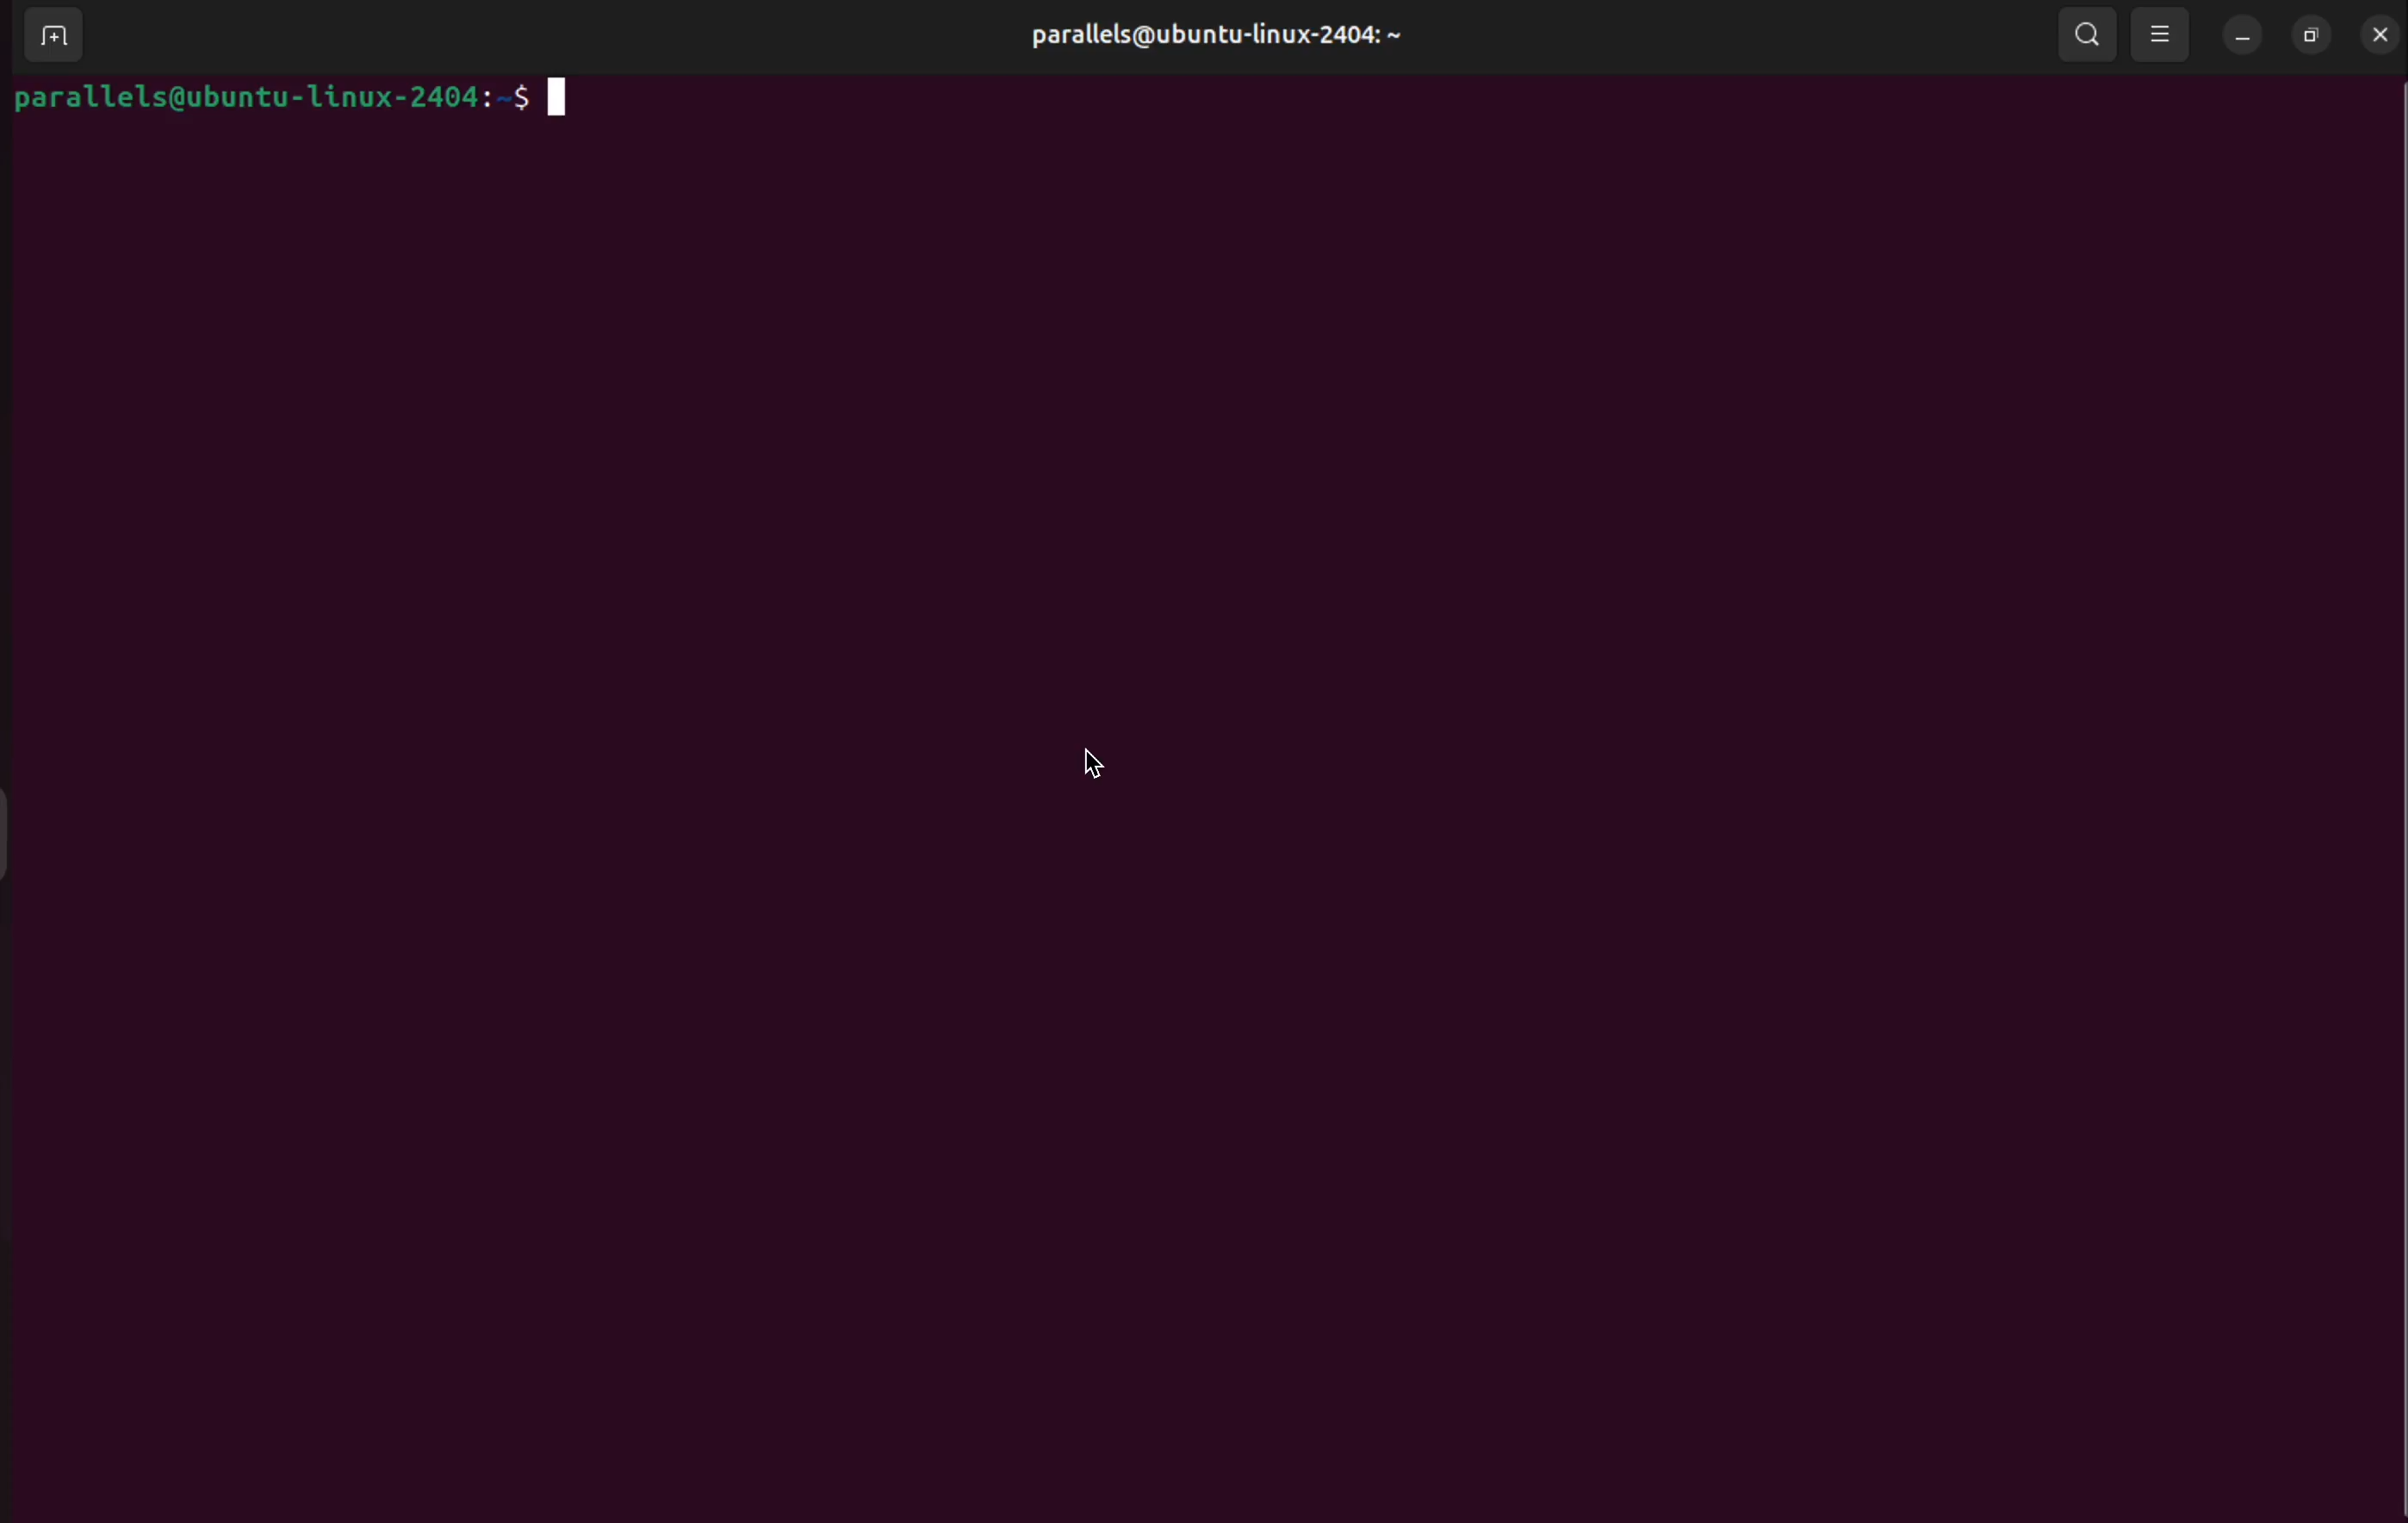  Describe the element at coordinates (2311, 35) in the screenshot. I see `resize` at that location.